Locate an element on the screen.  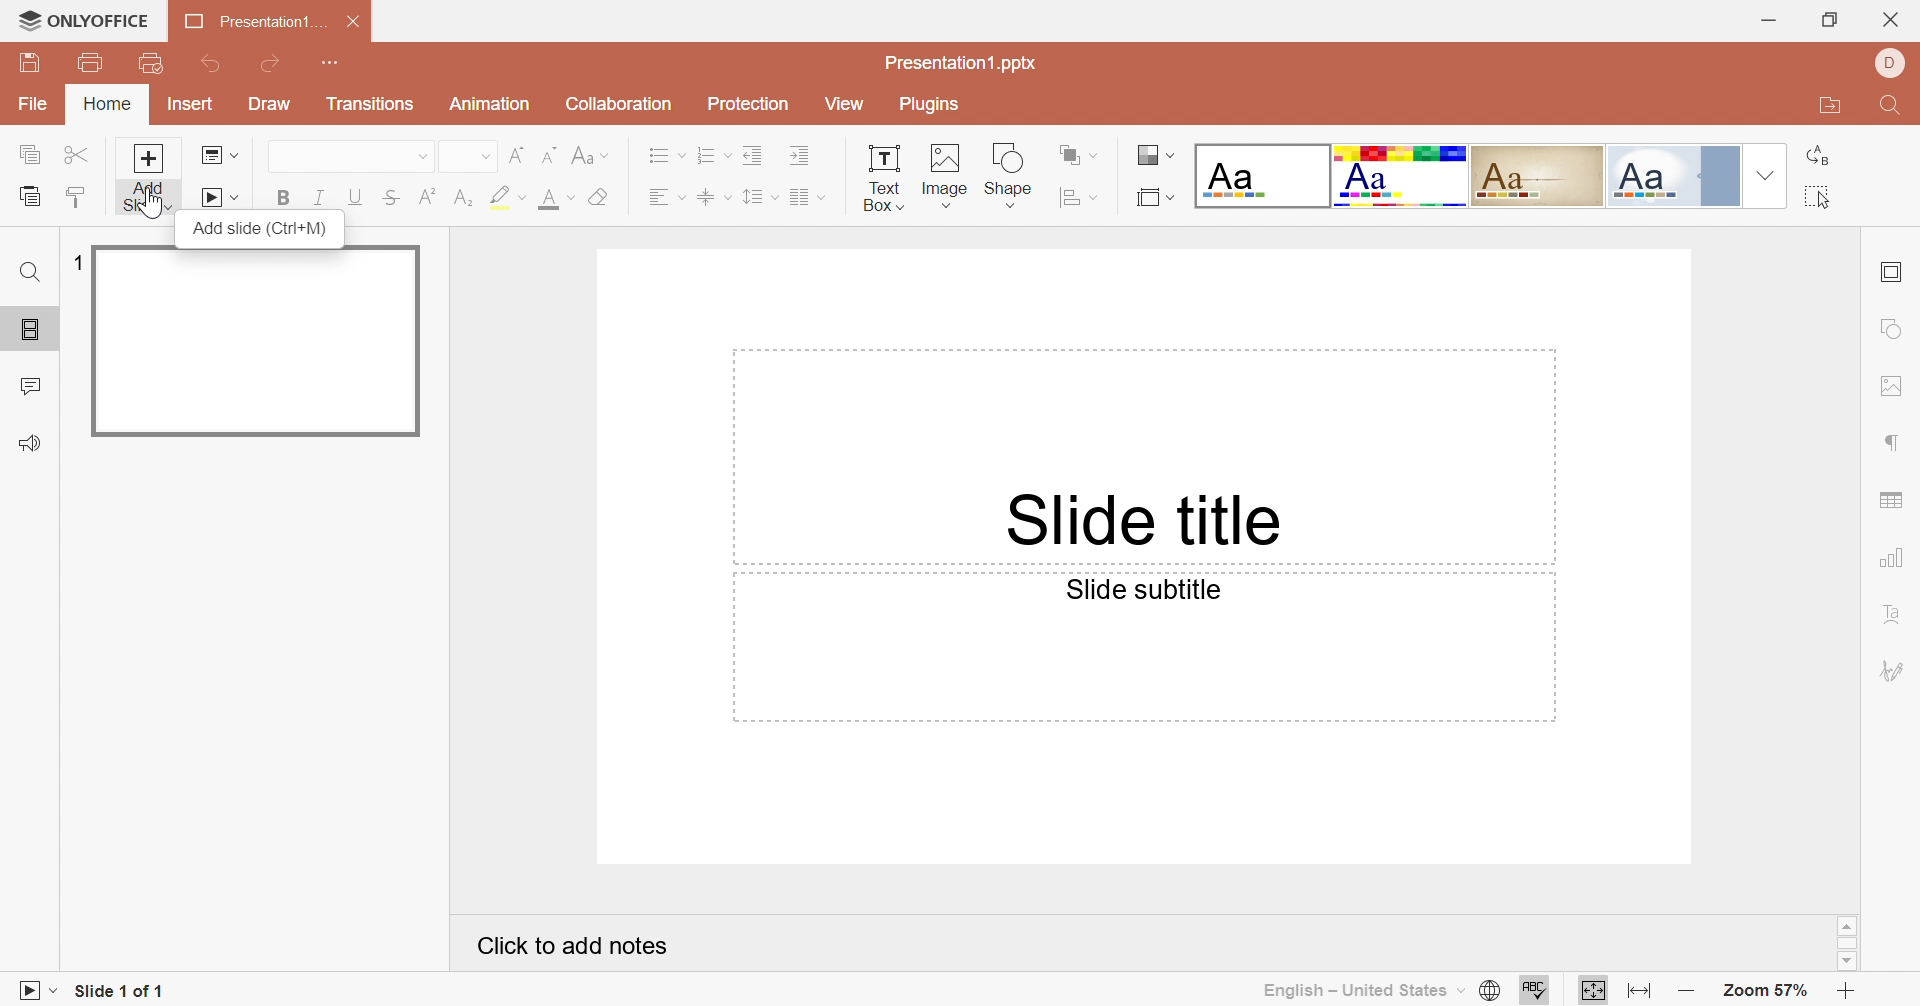
View is located at coordinates (844, 103).